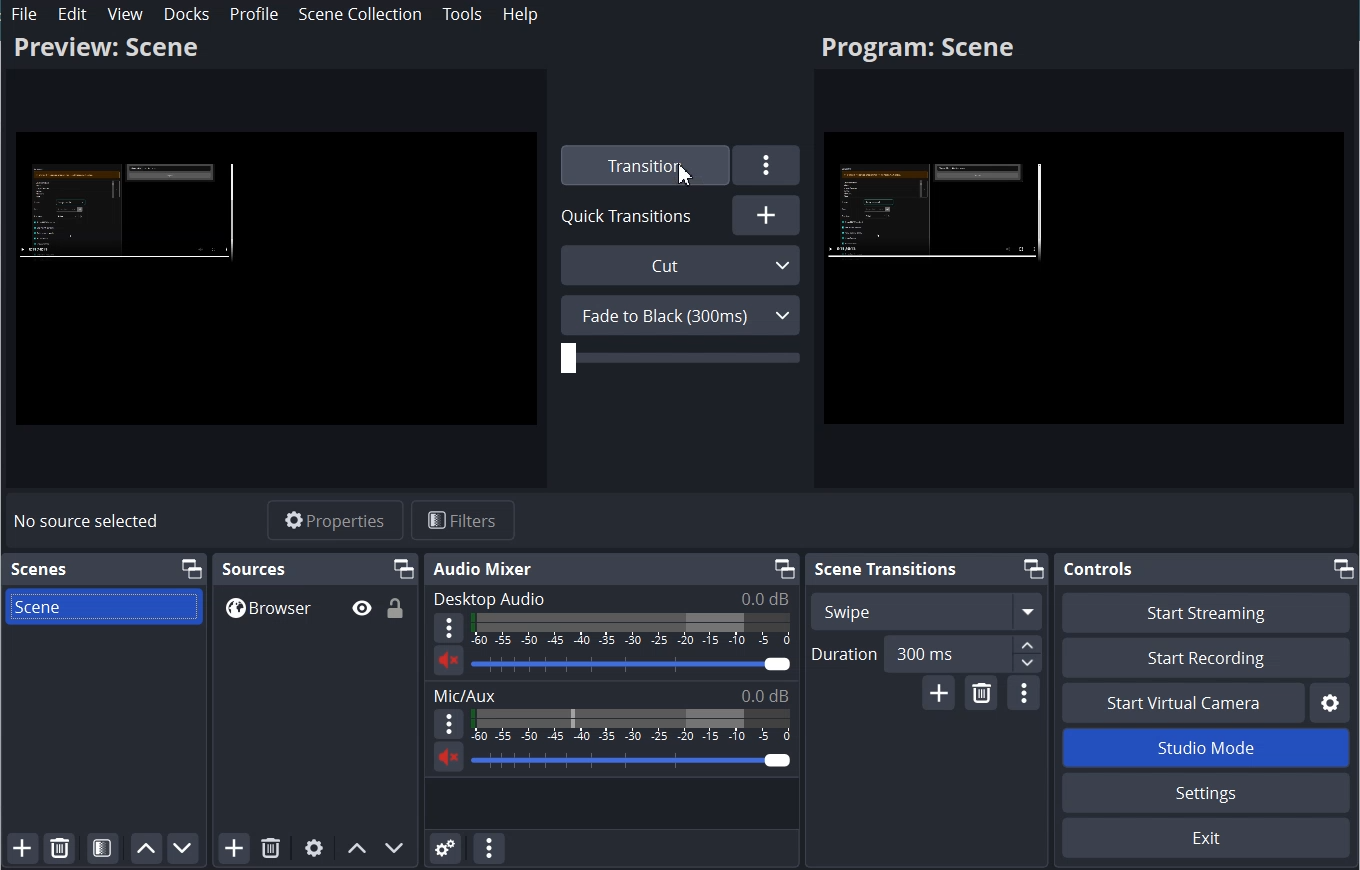 This screenshot has height=870, width=1360. What do you see at coordinates (395, 848) in the screenshot?
I see `Move Source Down` at bounding box center [395, 848].